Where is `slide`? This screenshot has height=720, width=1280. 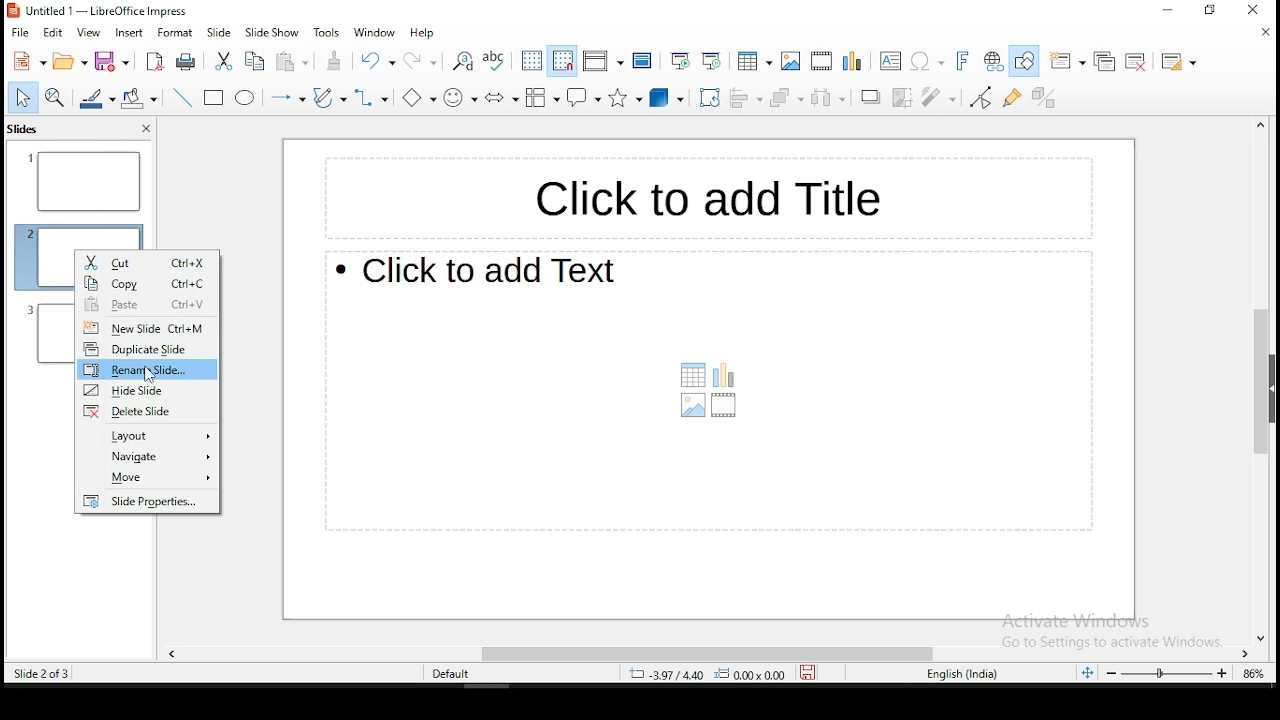 slide is located at coordinates (219, 33).